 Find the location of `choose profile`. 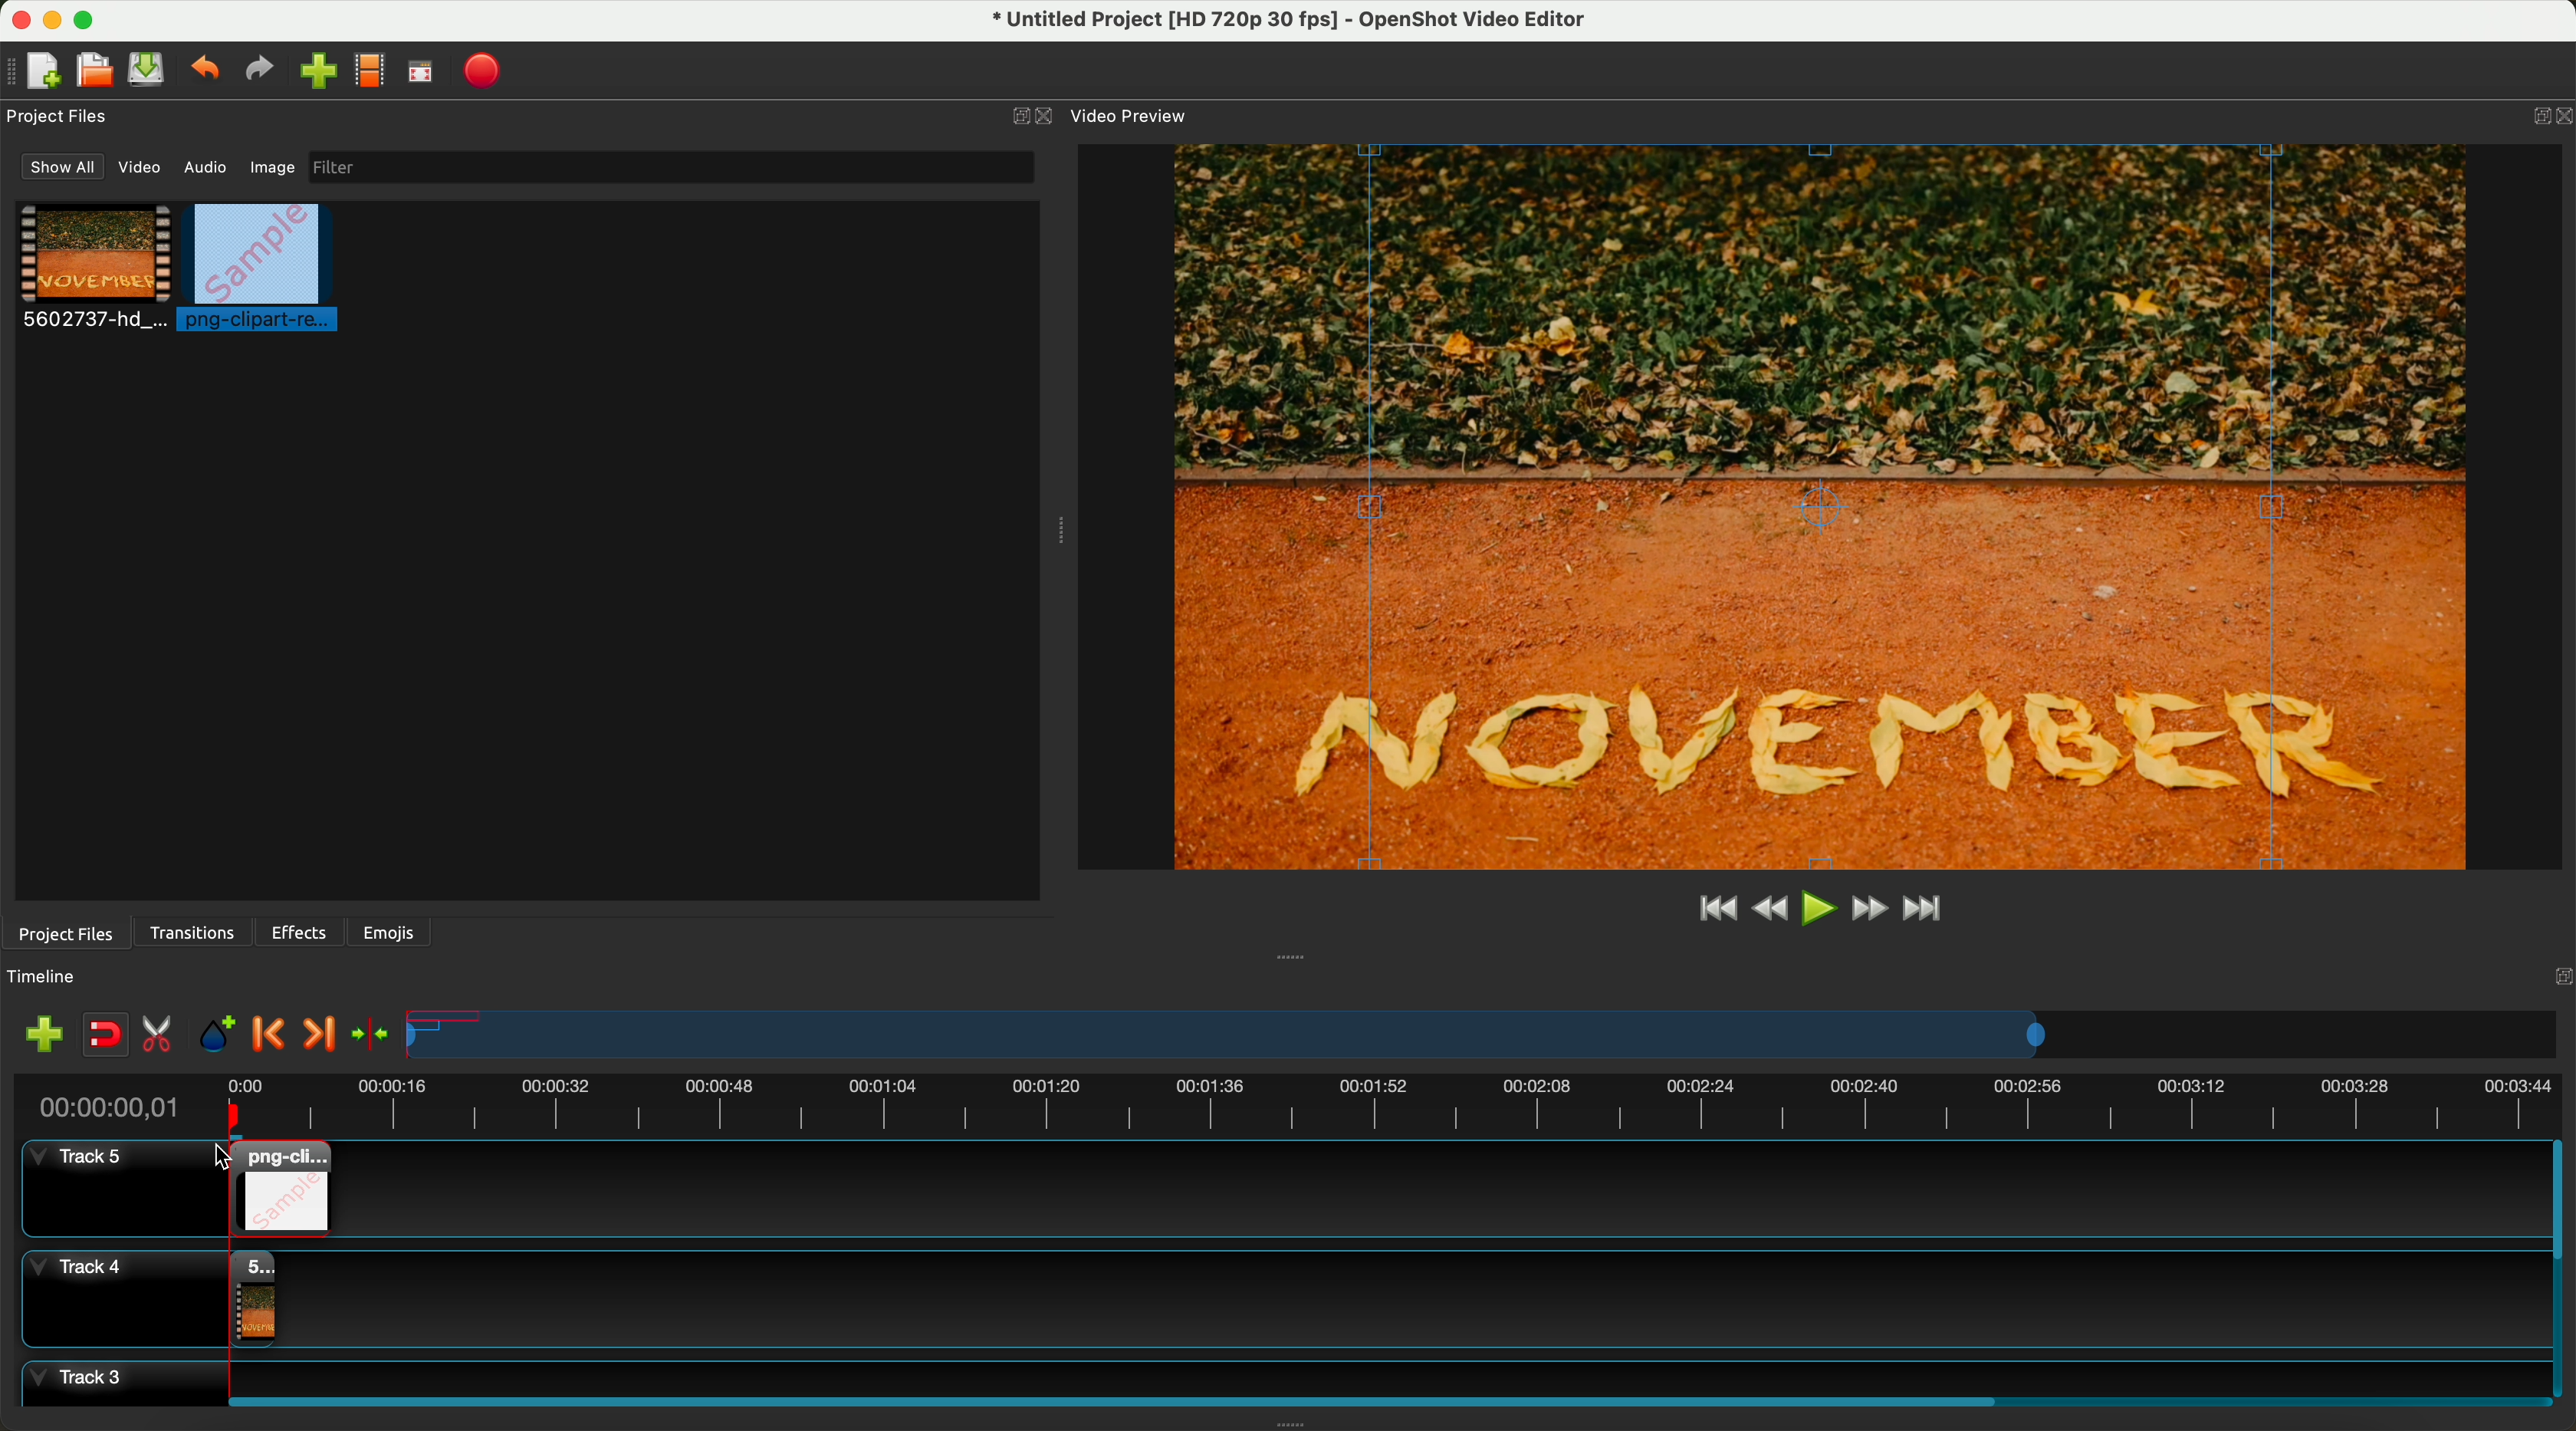

choose profile is located at coordinates (375, 74).